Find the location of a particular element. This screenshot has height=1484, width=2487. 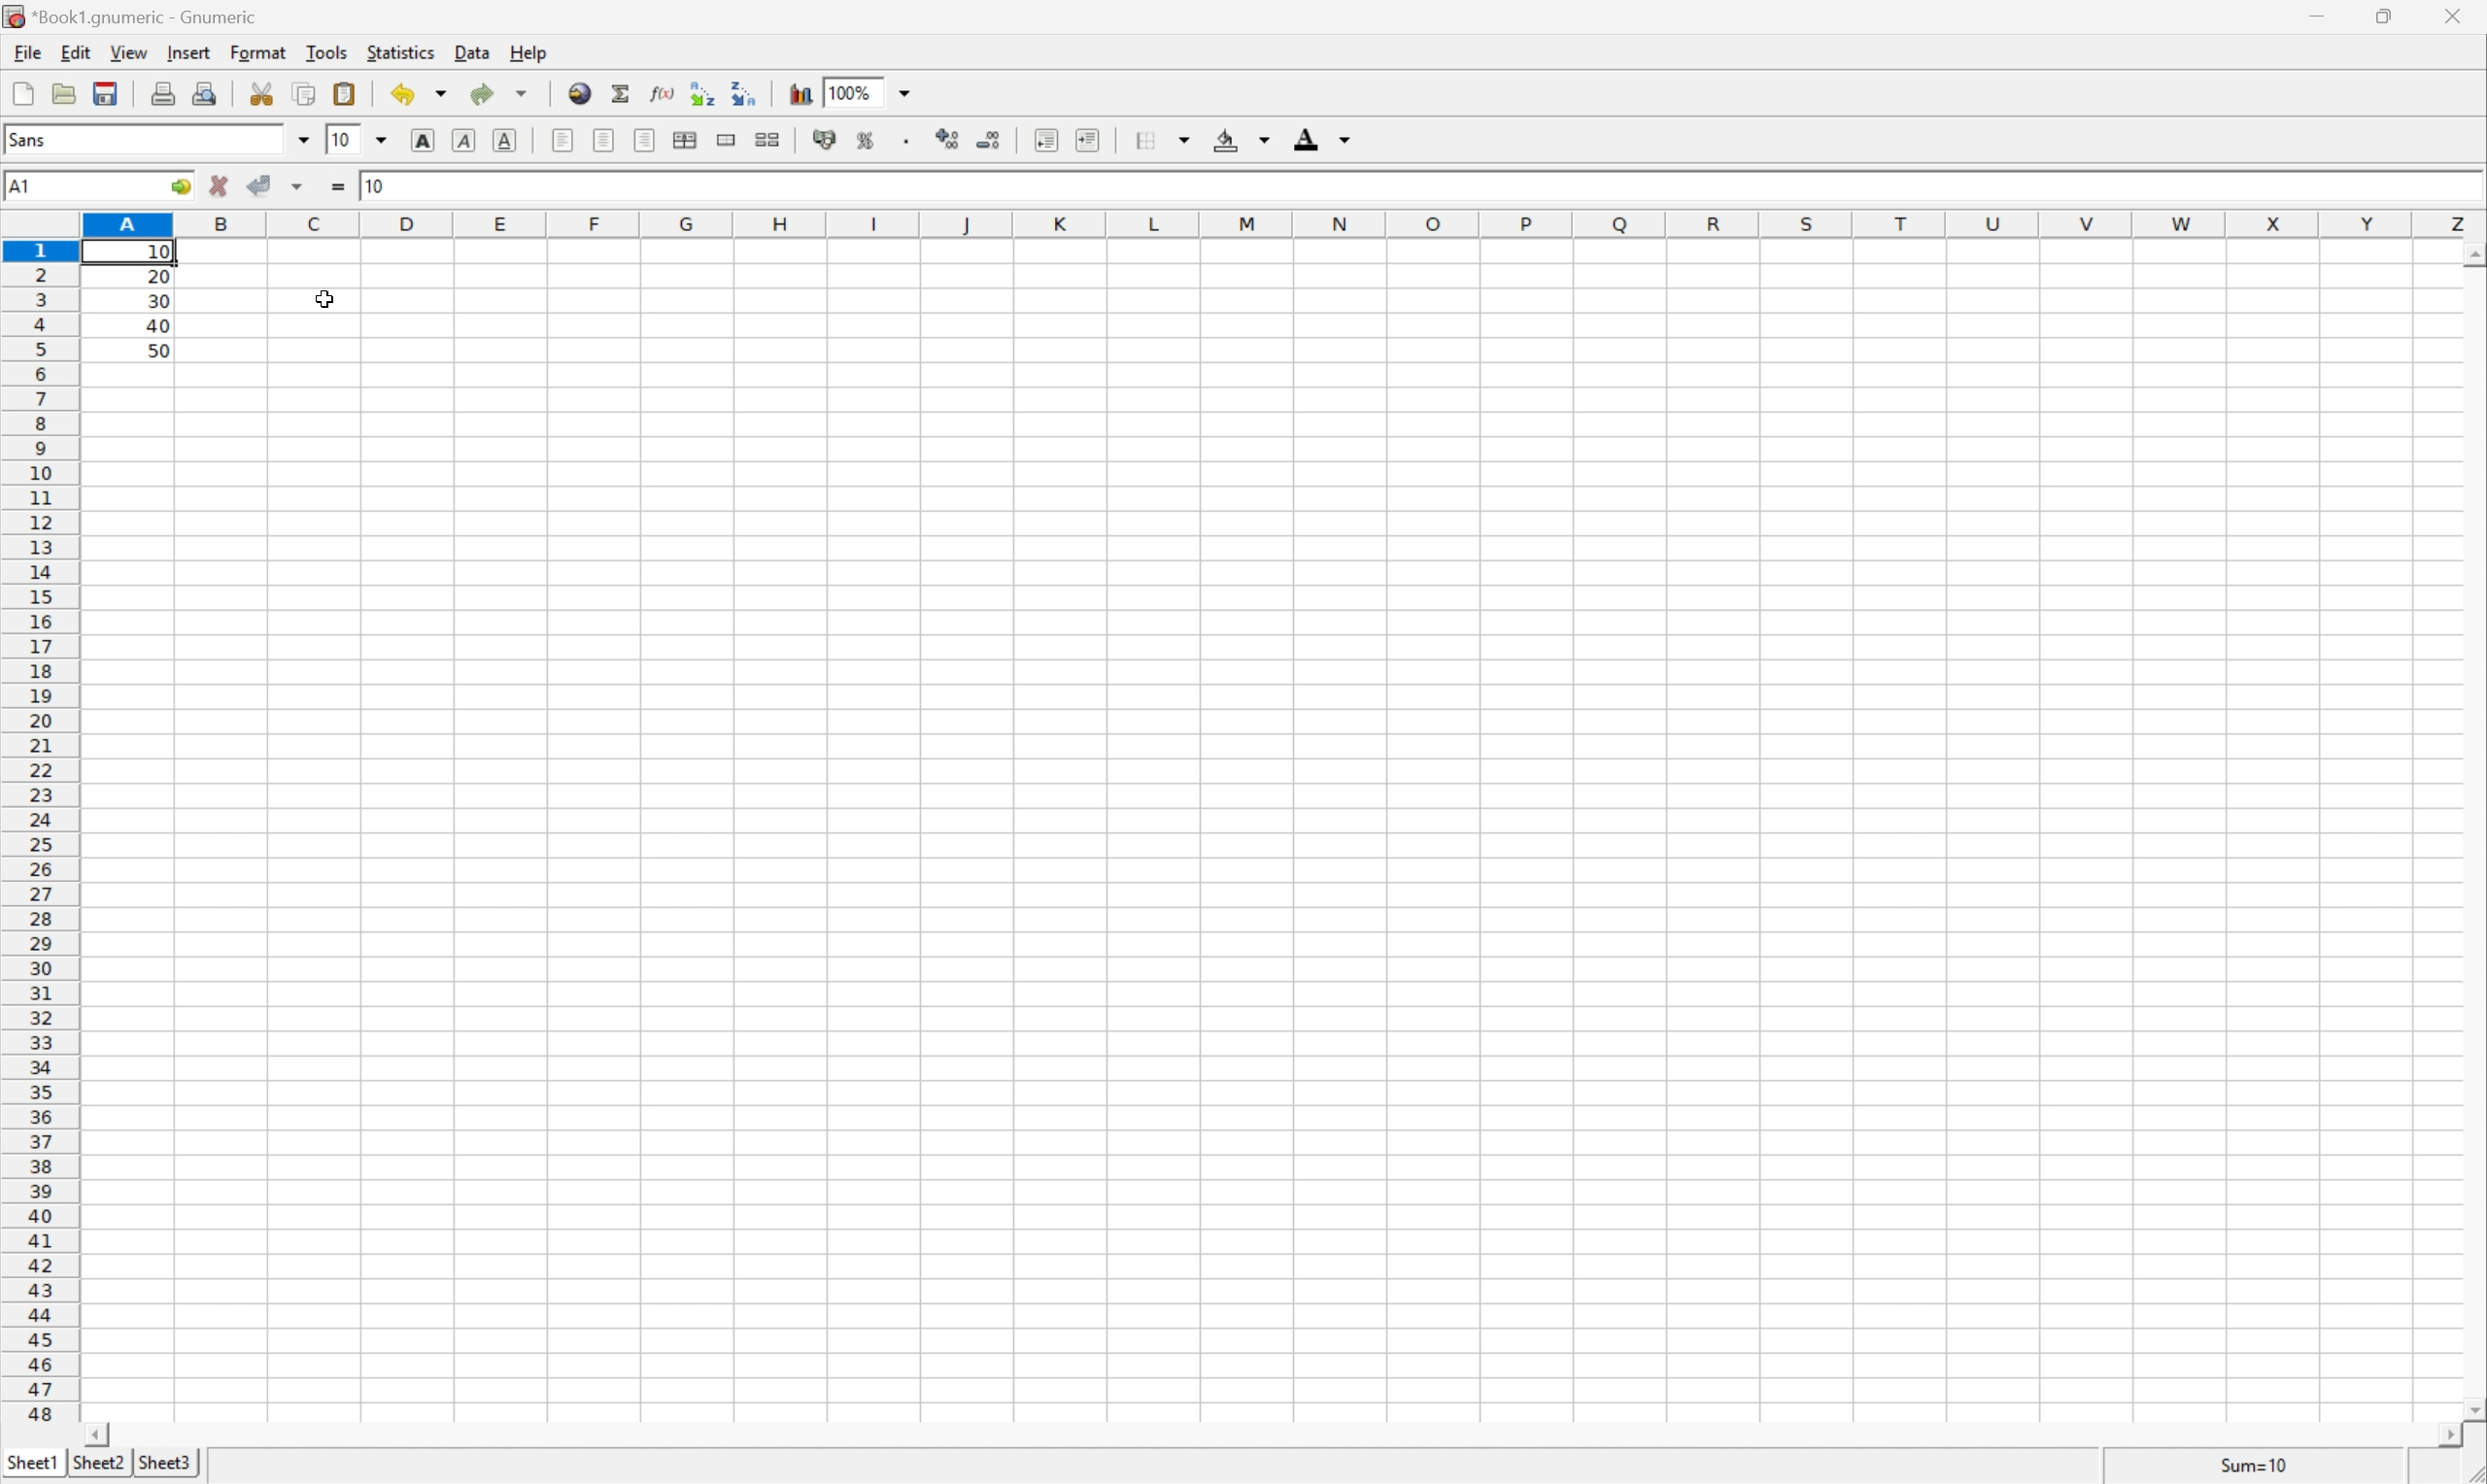

Help is located at coordinates (532, 50).